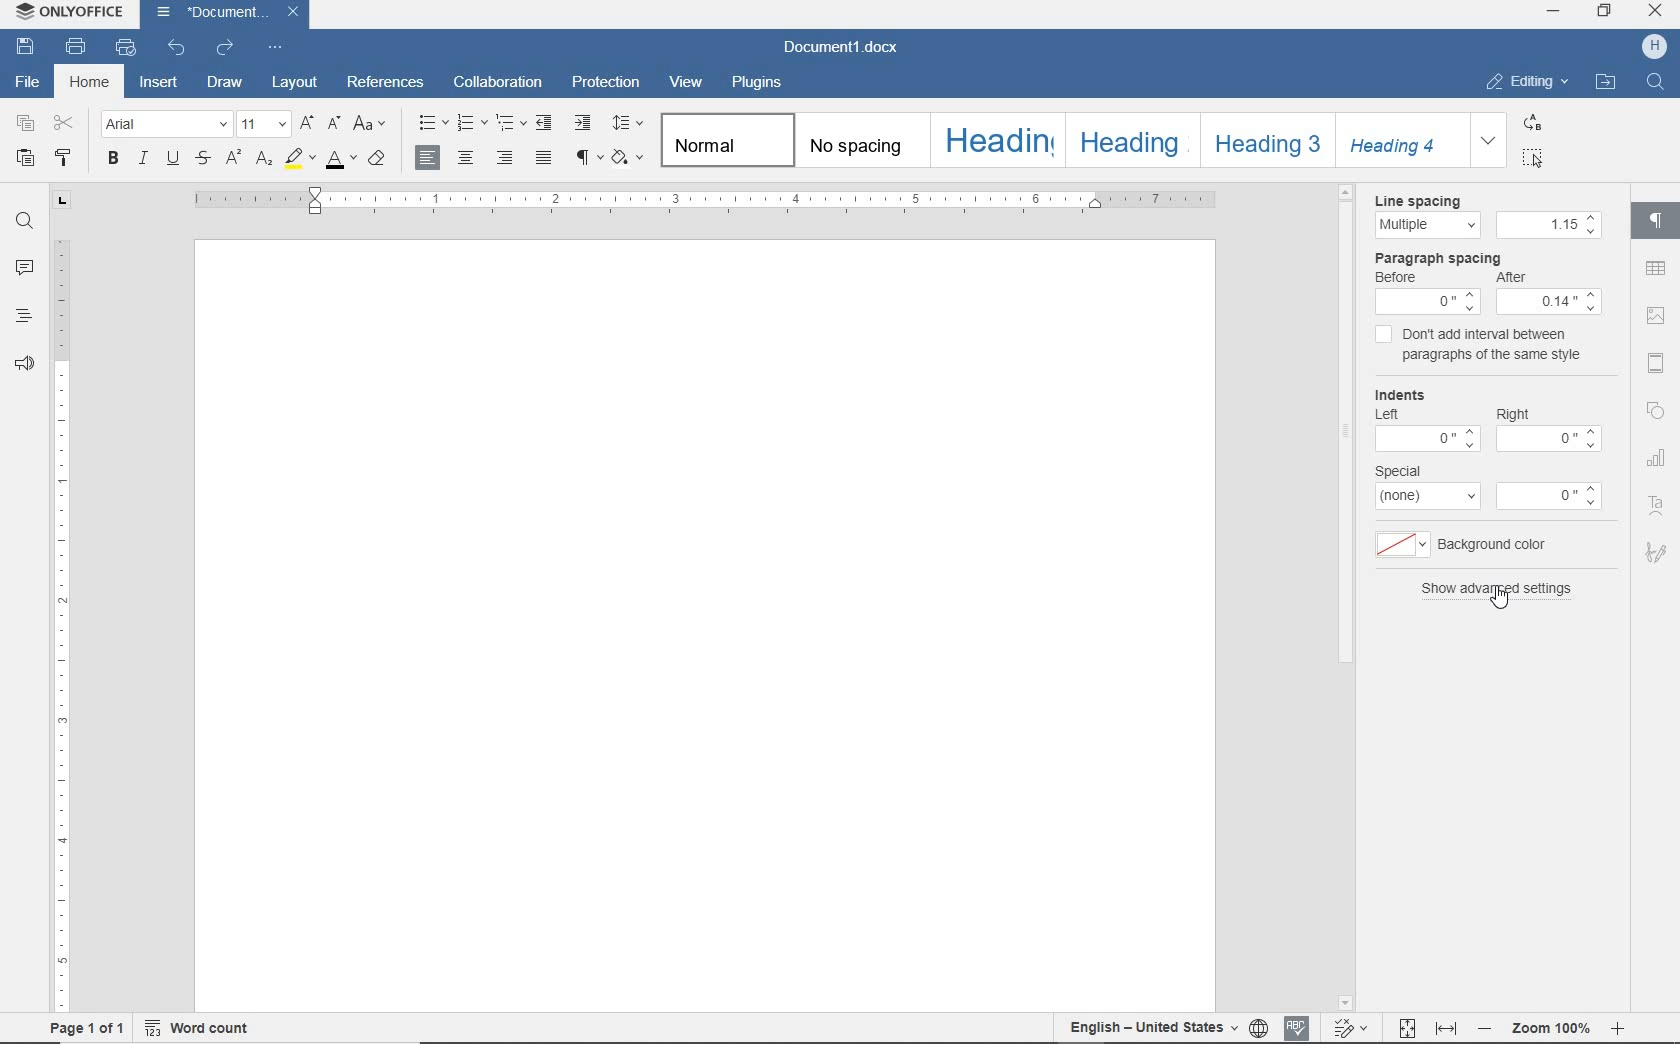  Describe the element at coordinates (1402, 139) in the screenshot. I see `Heading 4` at that location.